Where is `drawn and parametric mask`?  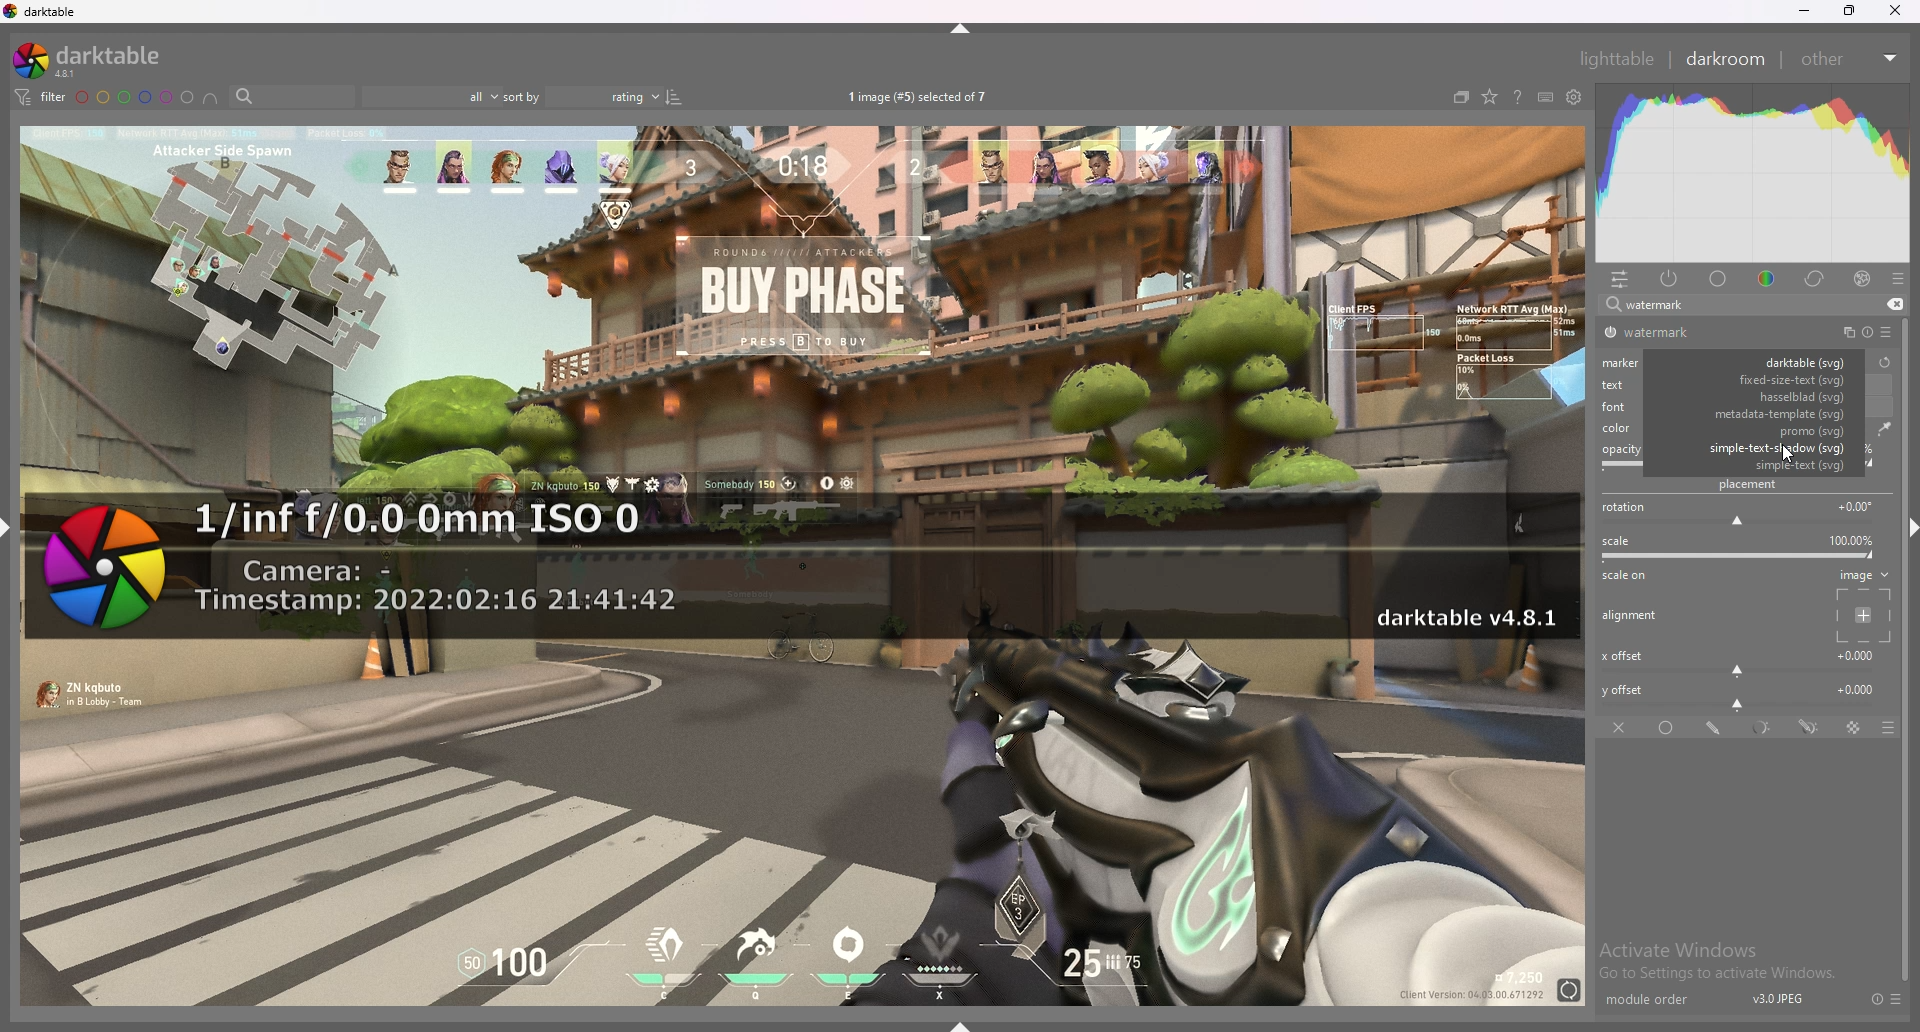
drawn and parametric mask is located at coordinates (1809, 726).